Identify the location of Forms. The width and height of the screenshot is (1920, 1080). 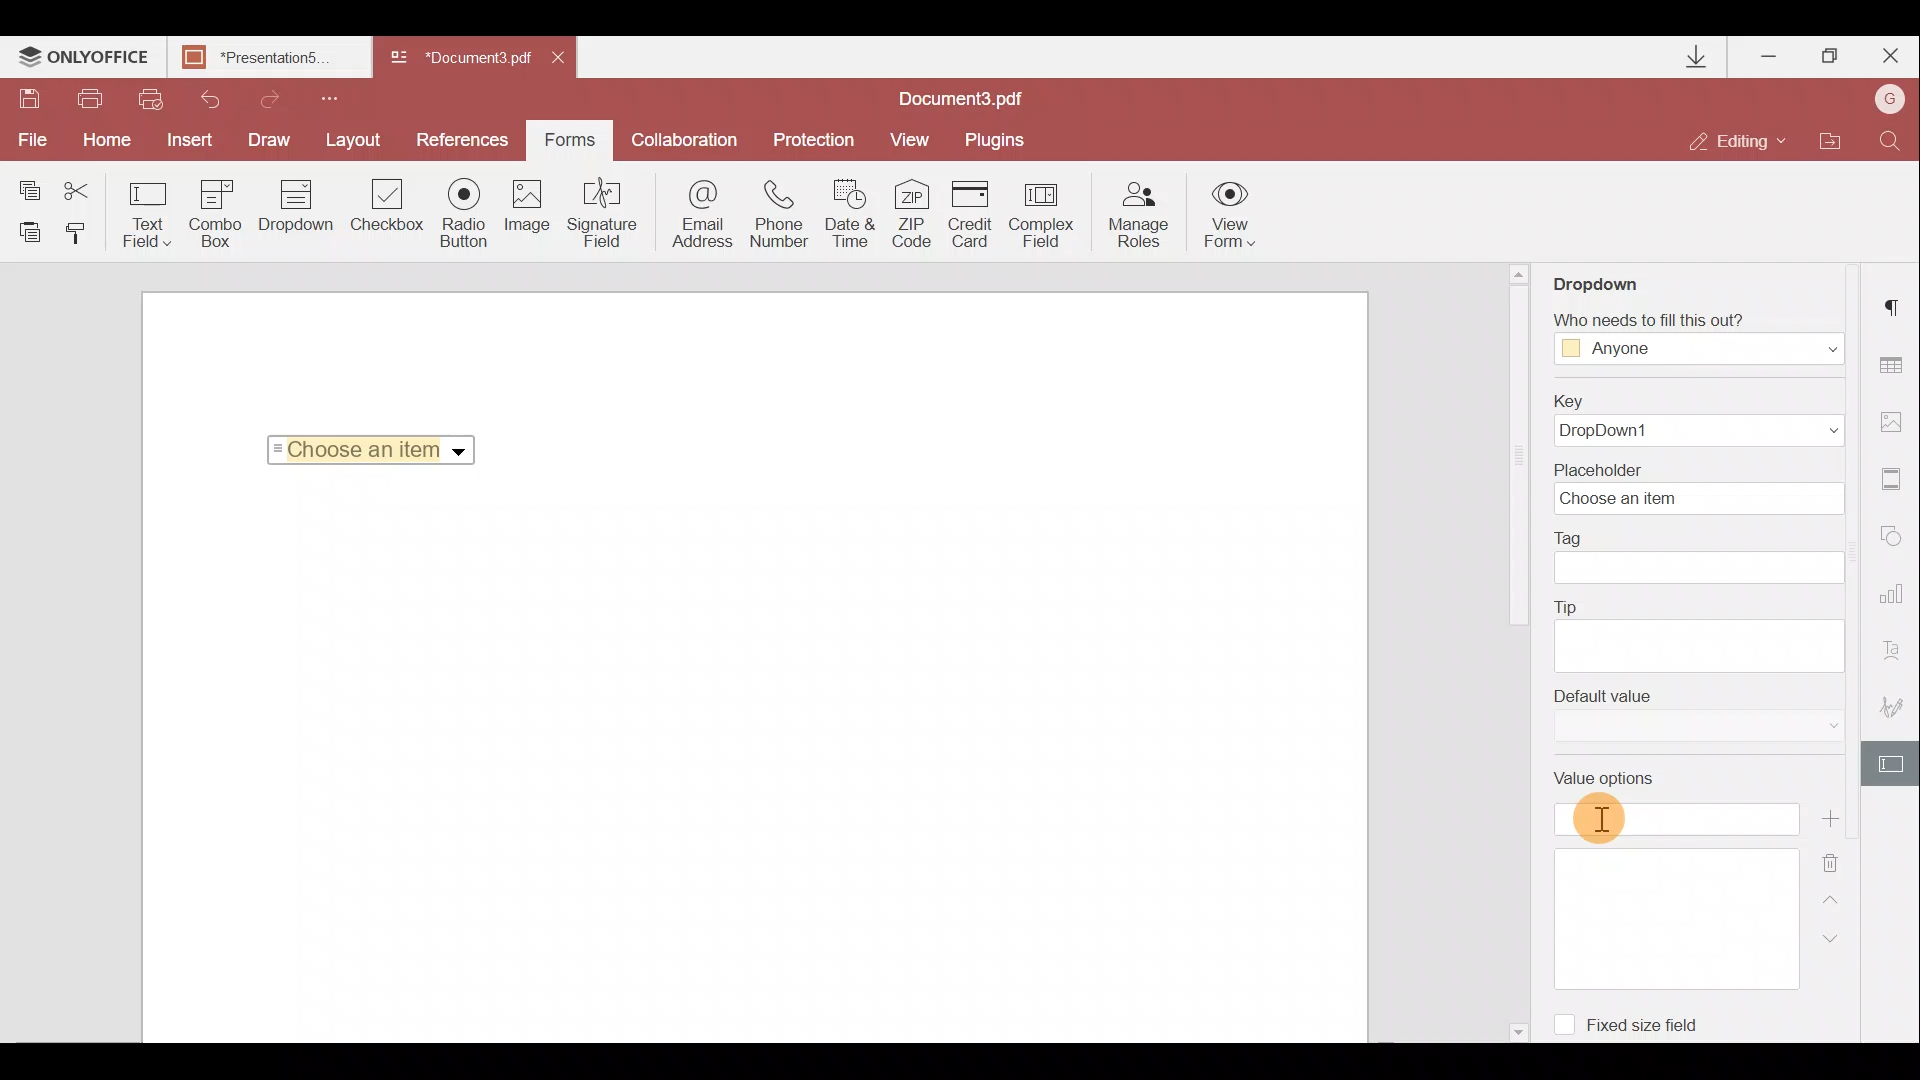
(568, 133).